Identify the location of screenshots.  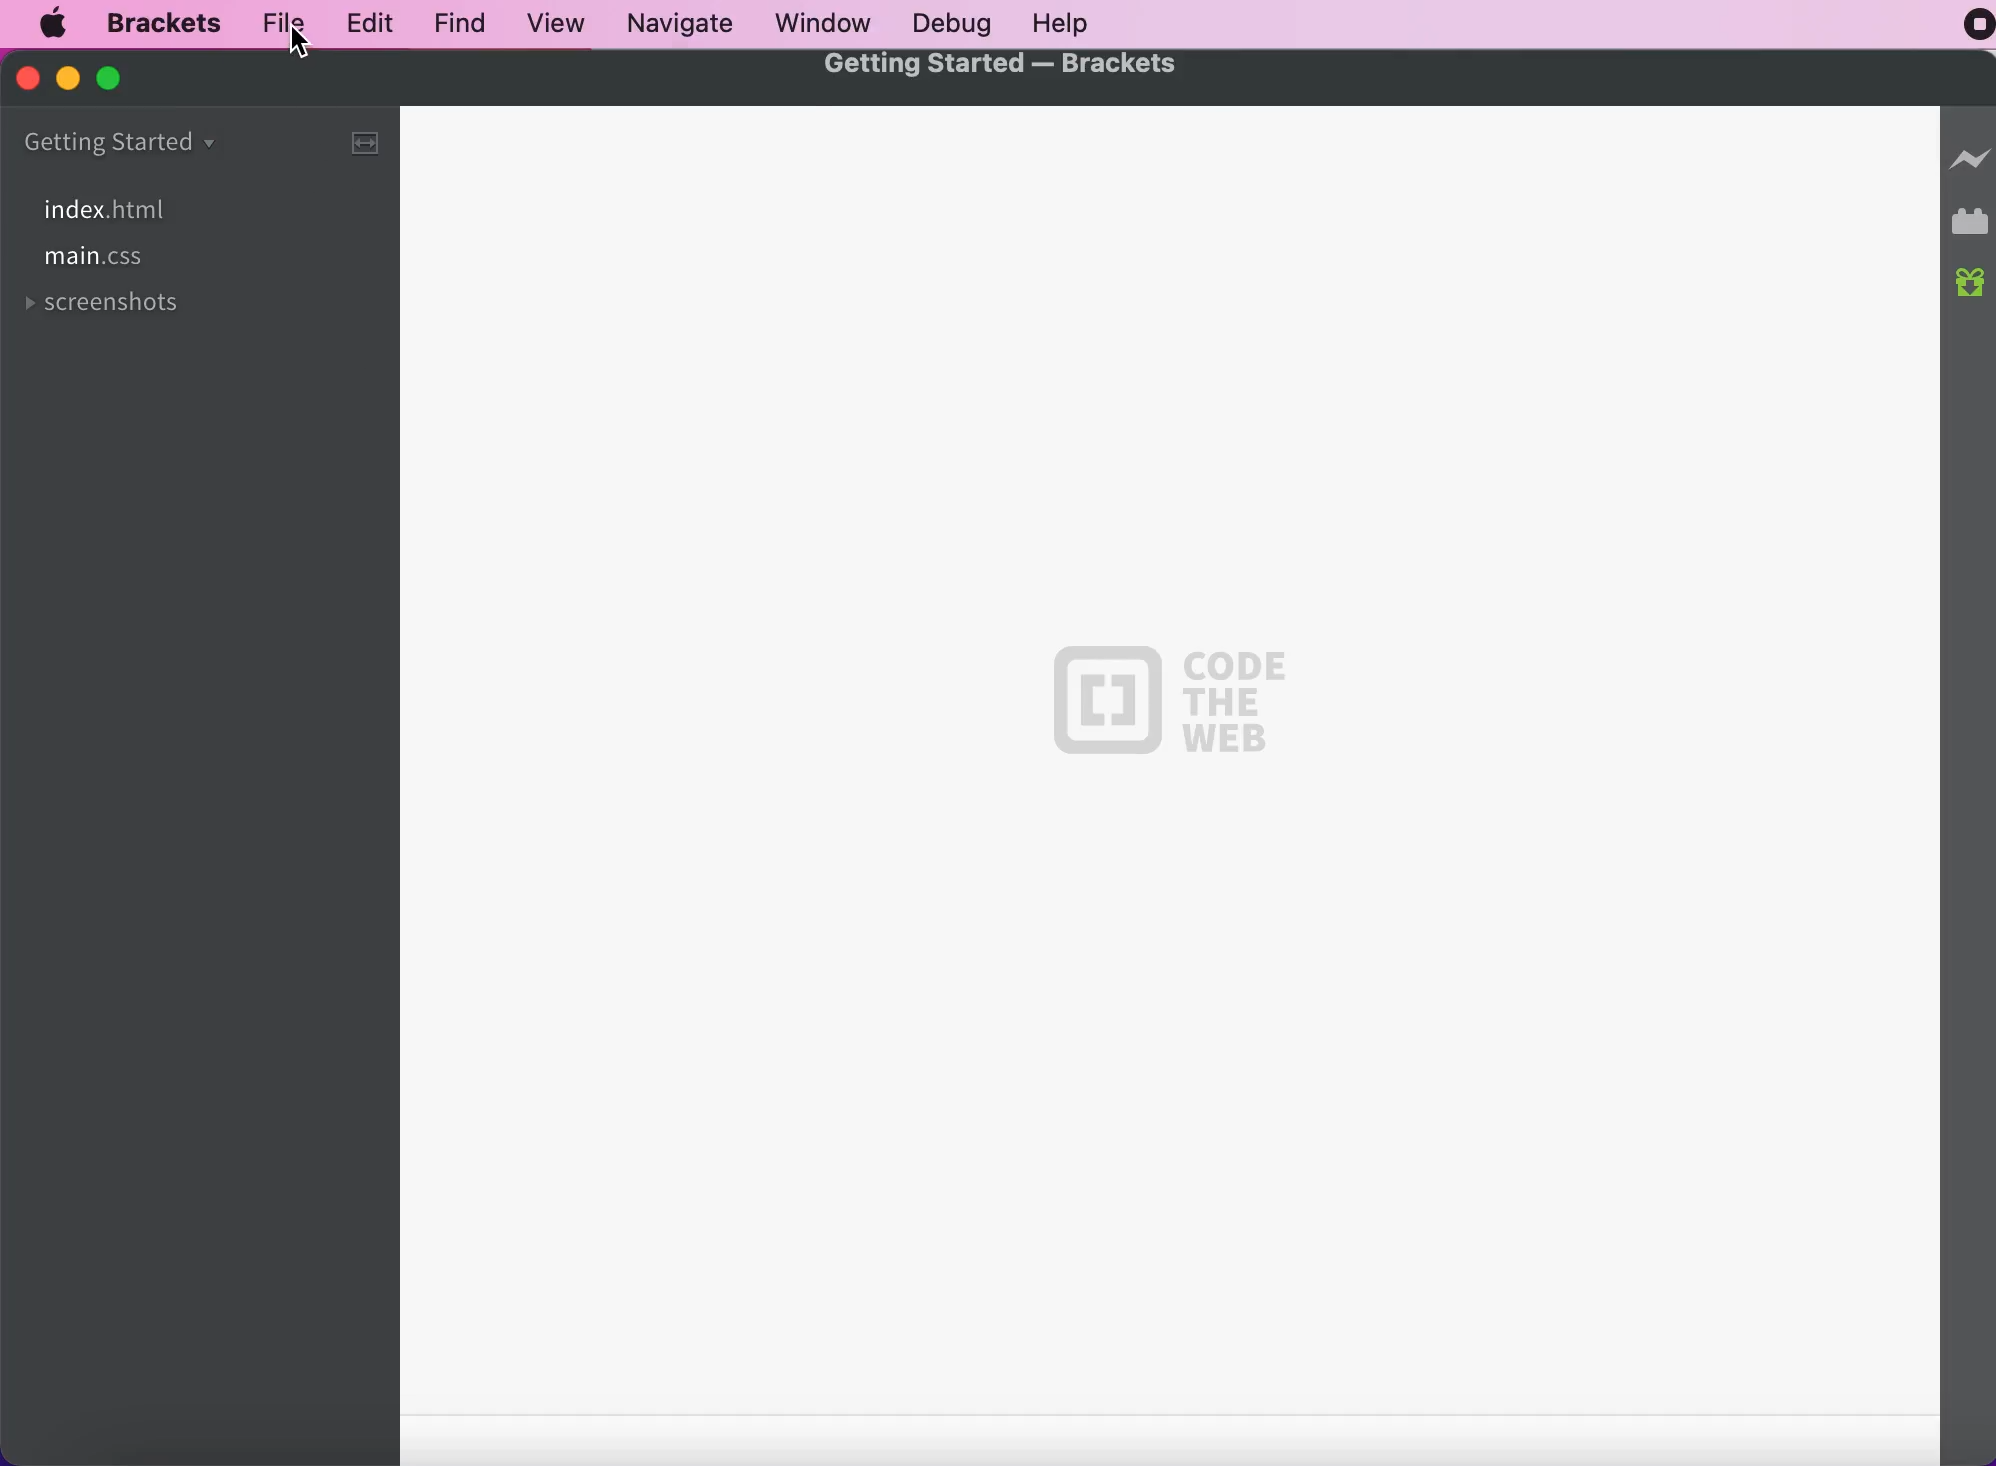
(112, 308).